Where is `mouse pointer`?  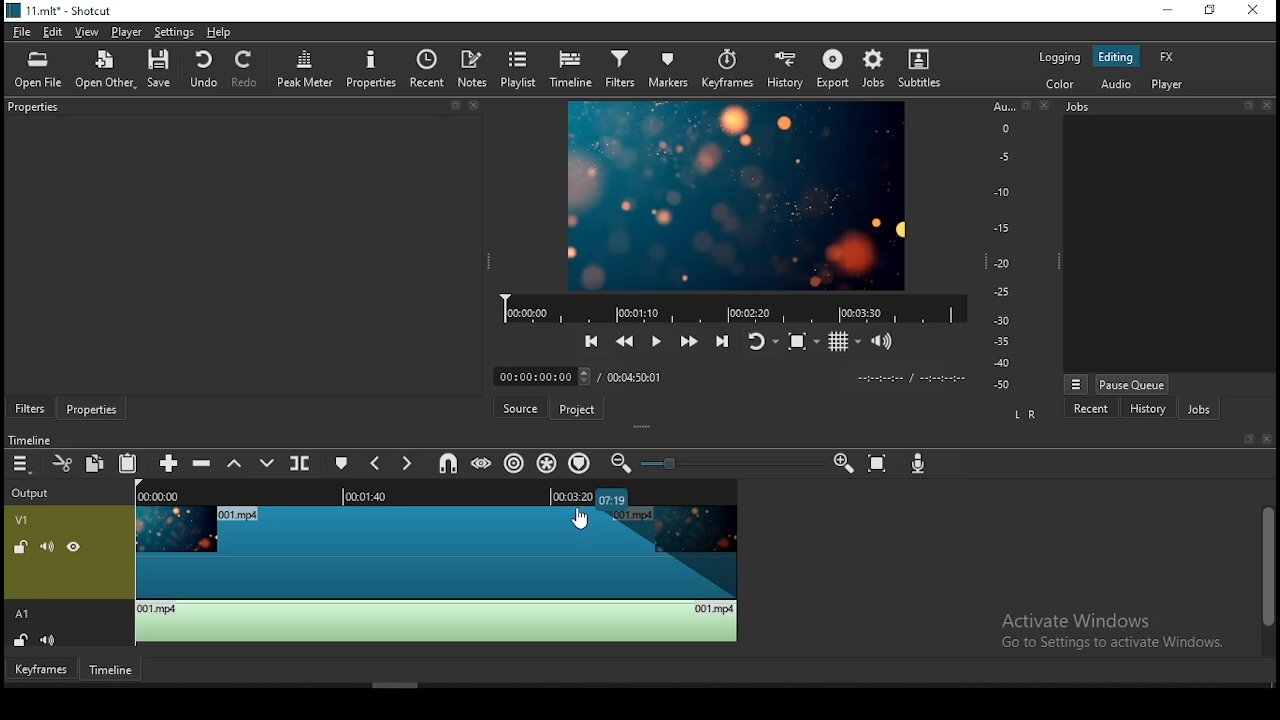 mouse pointer is located at coordinates (581, 516).